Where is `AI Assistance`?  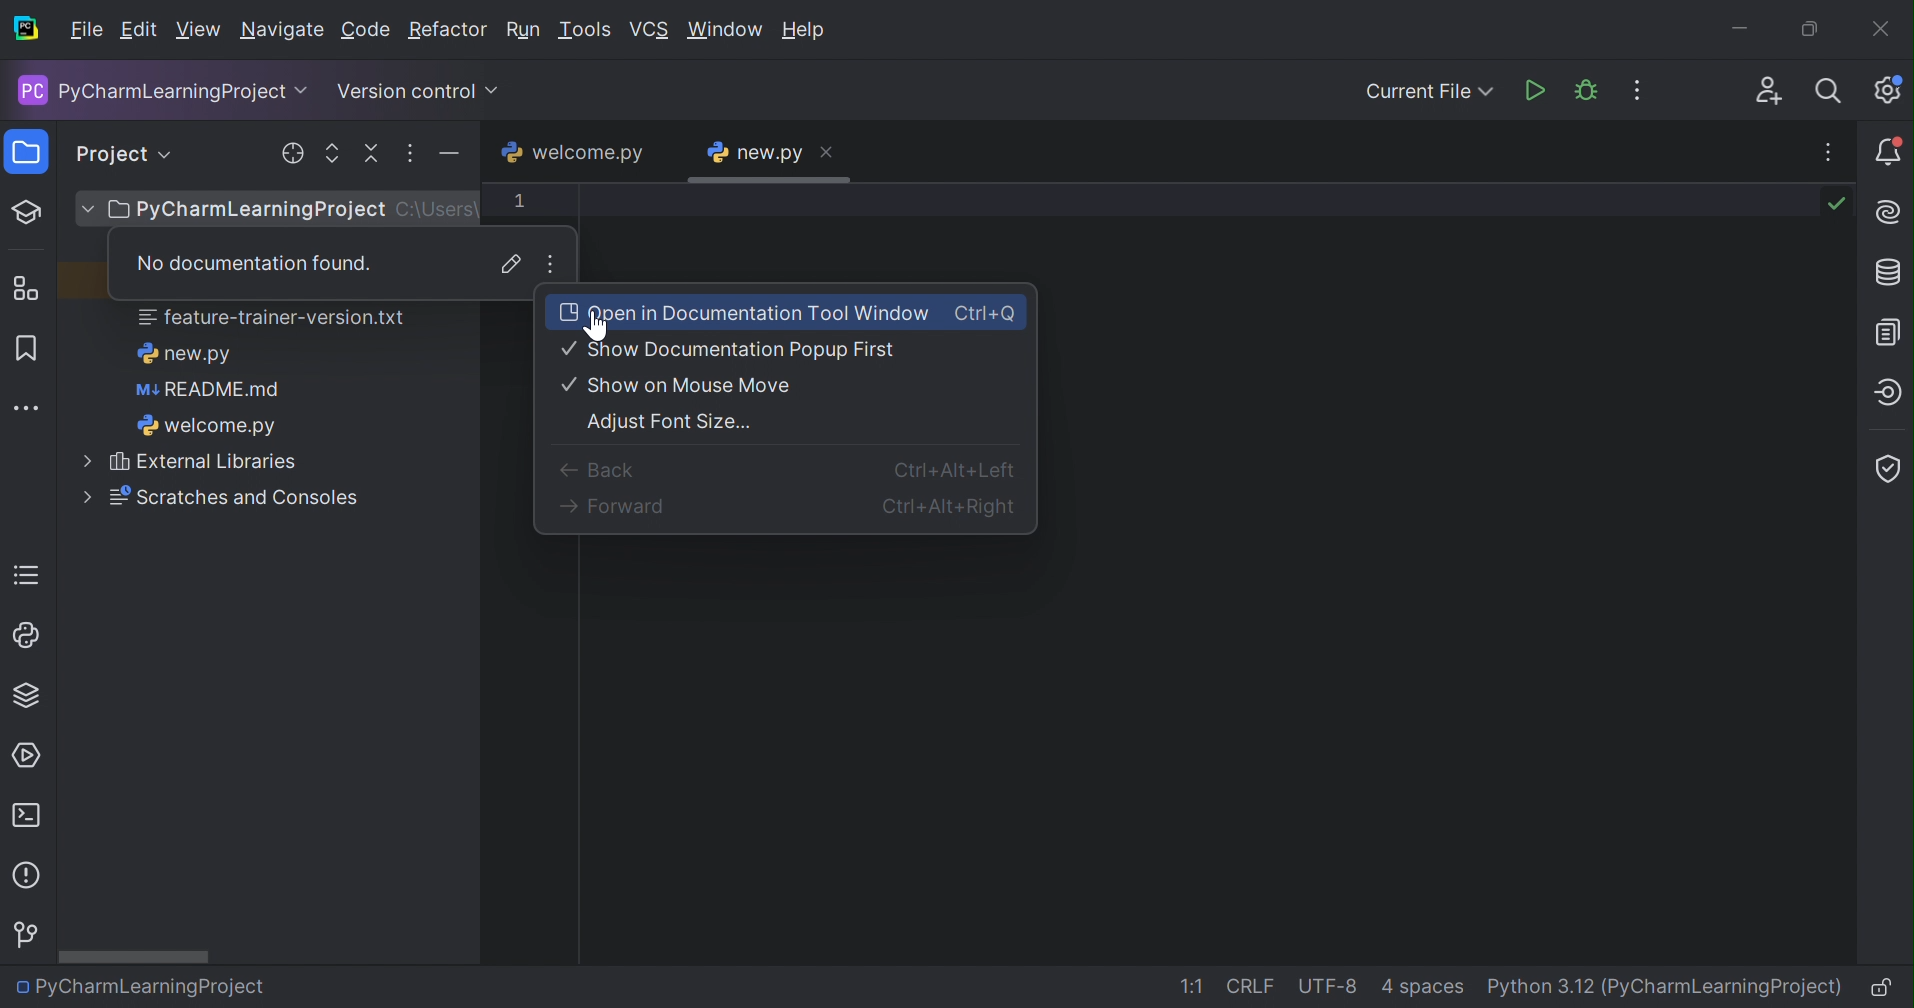
AI Assistance is located at coordinates (1891, 213).